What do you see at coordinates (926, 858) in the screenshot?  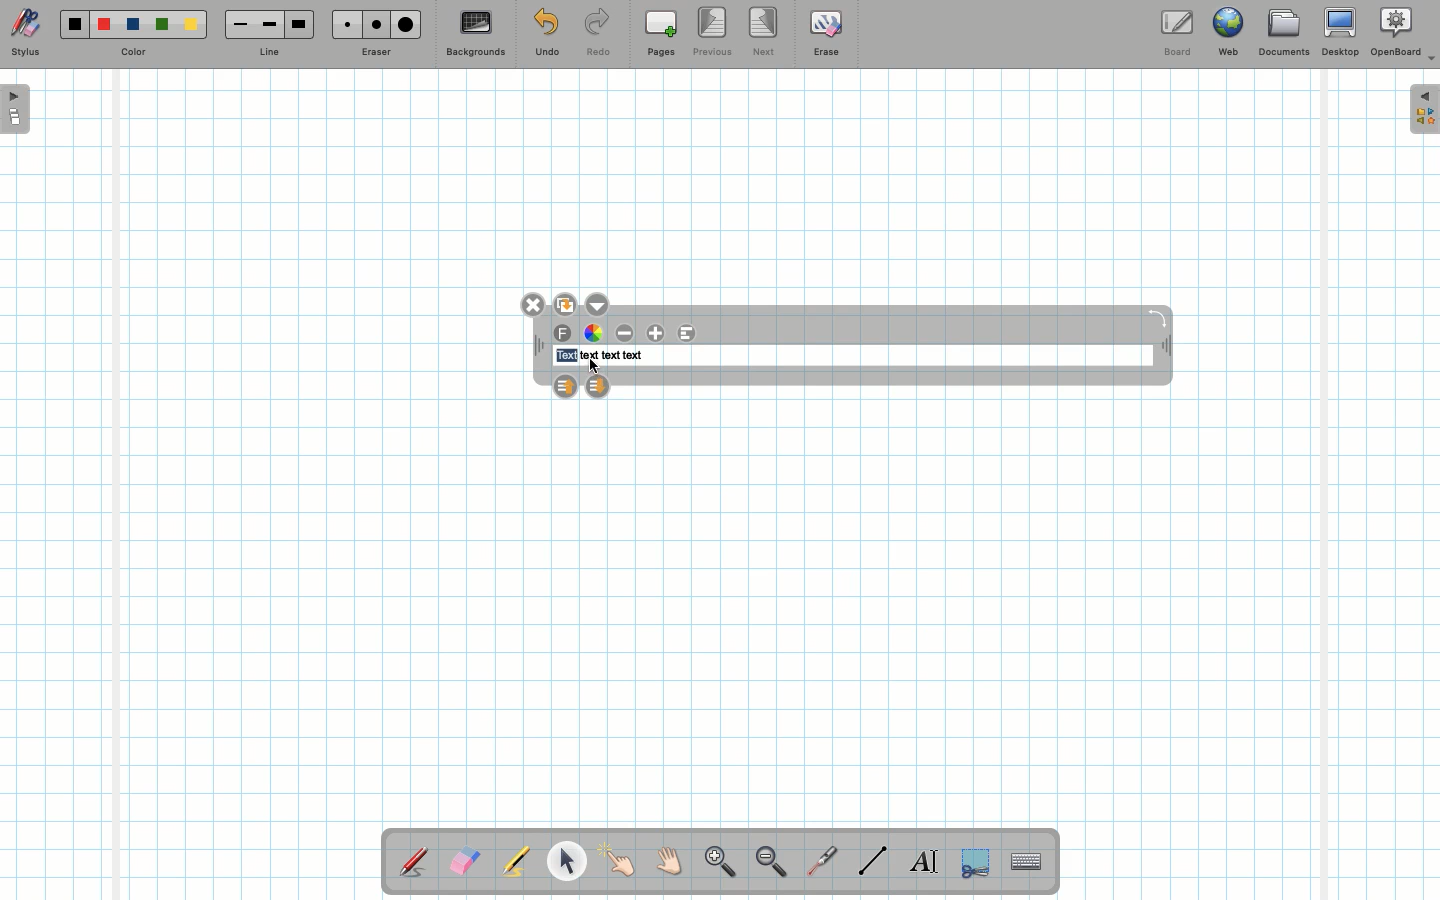 I see `Write text` at bounding box center [926, 858].